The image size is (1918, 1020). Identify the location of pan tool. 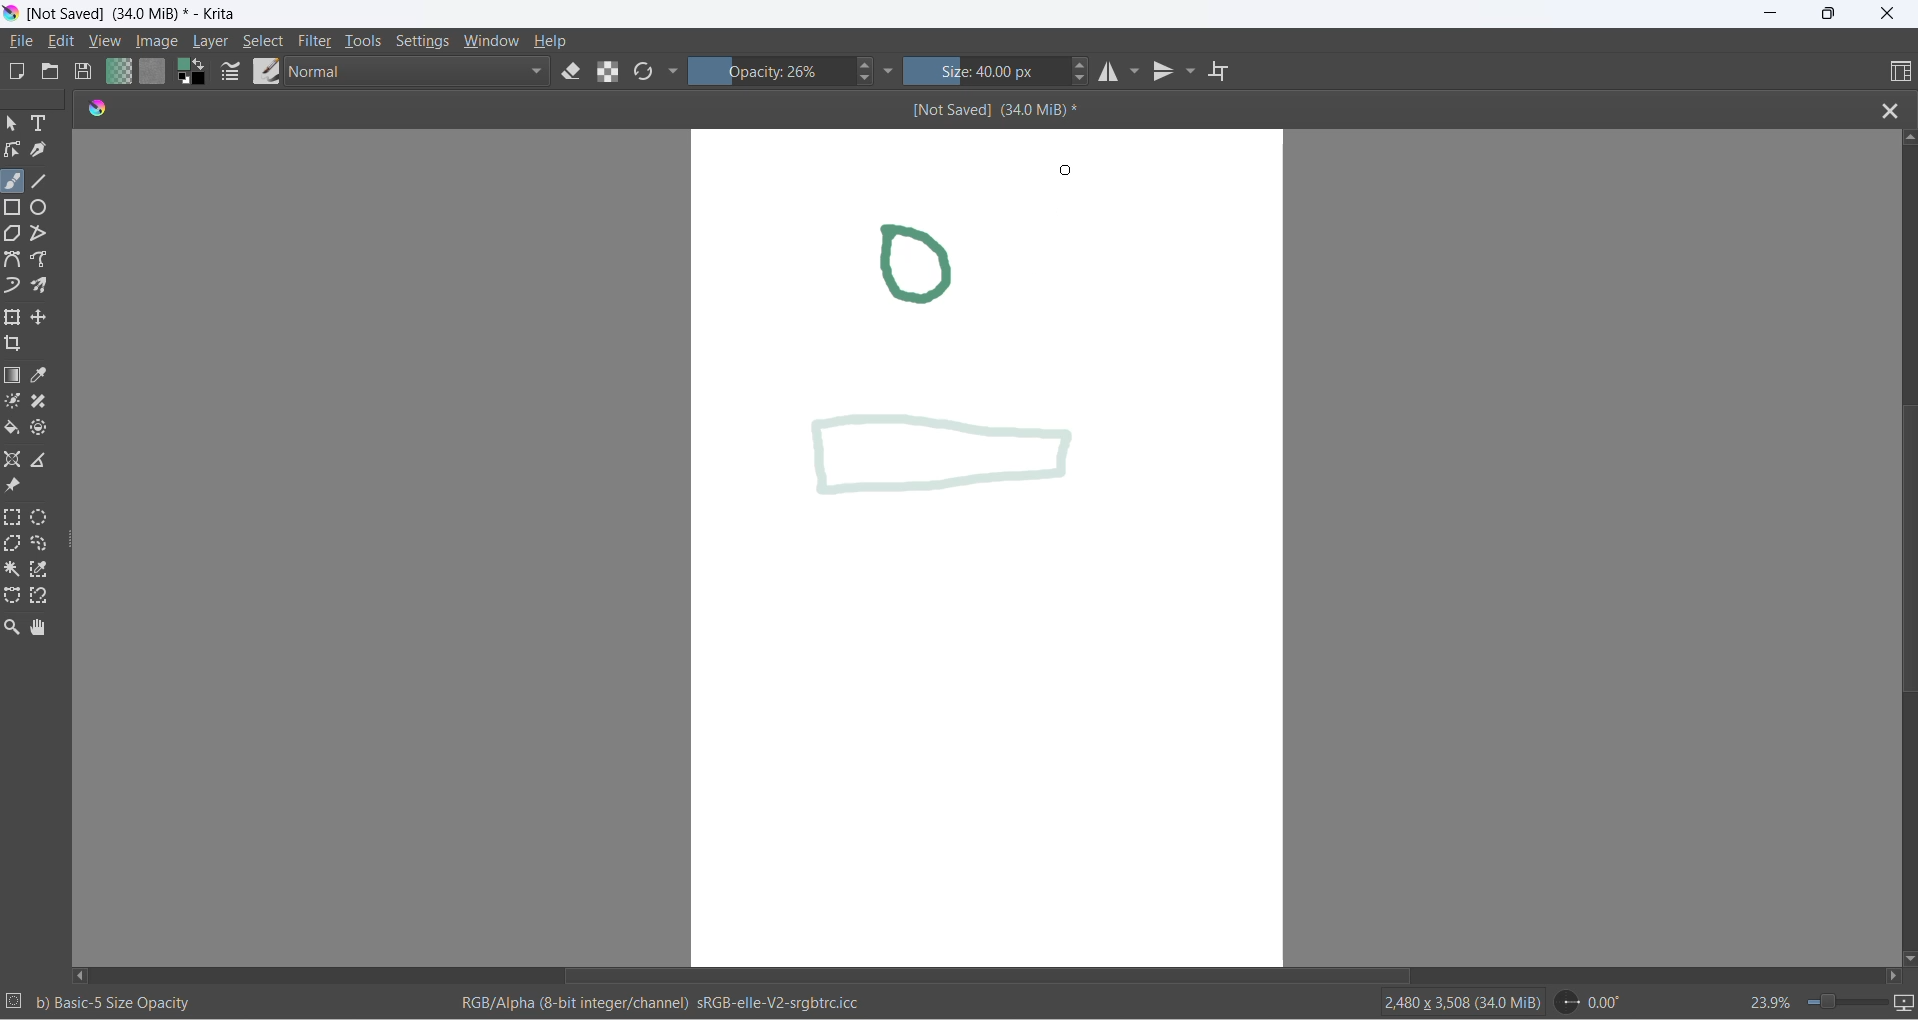
(41, 624).